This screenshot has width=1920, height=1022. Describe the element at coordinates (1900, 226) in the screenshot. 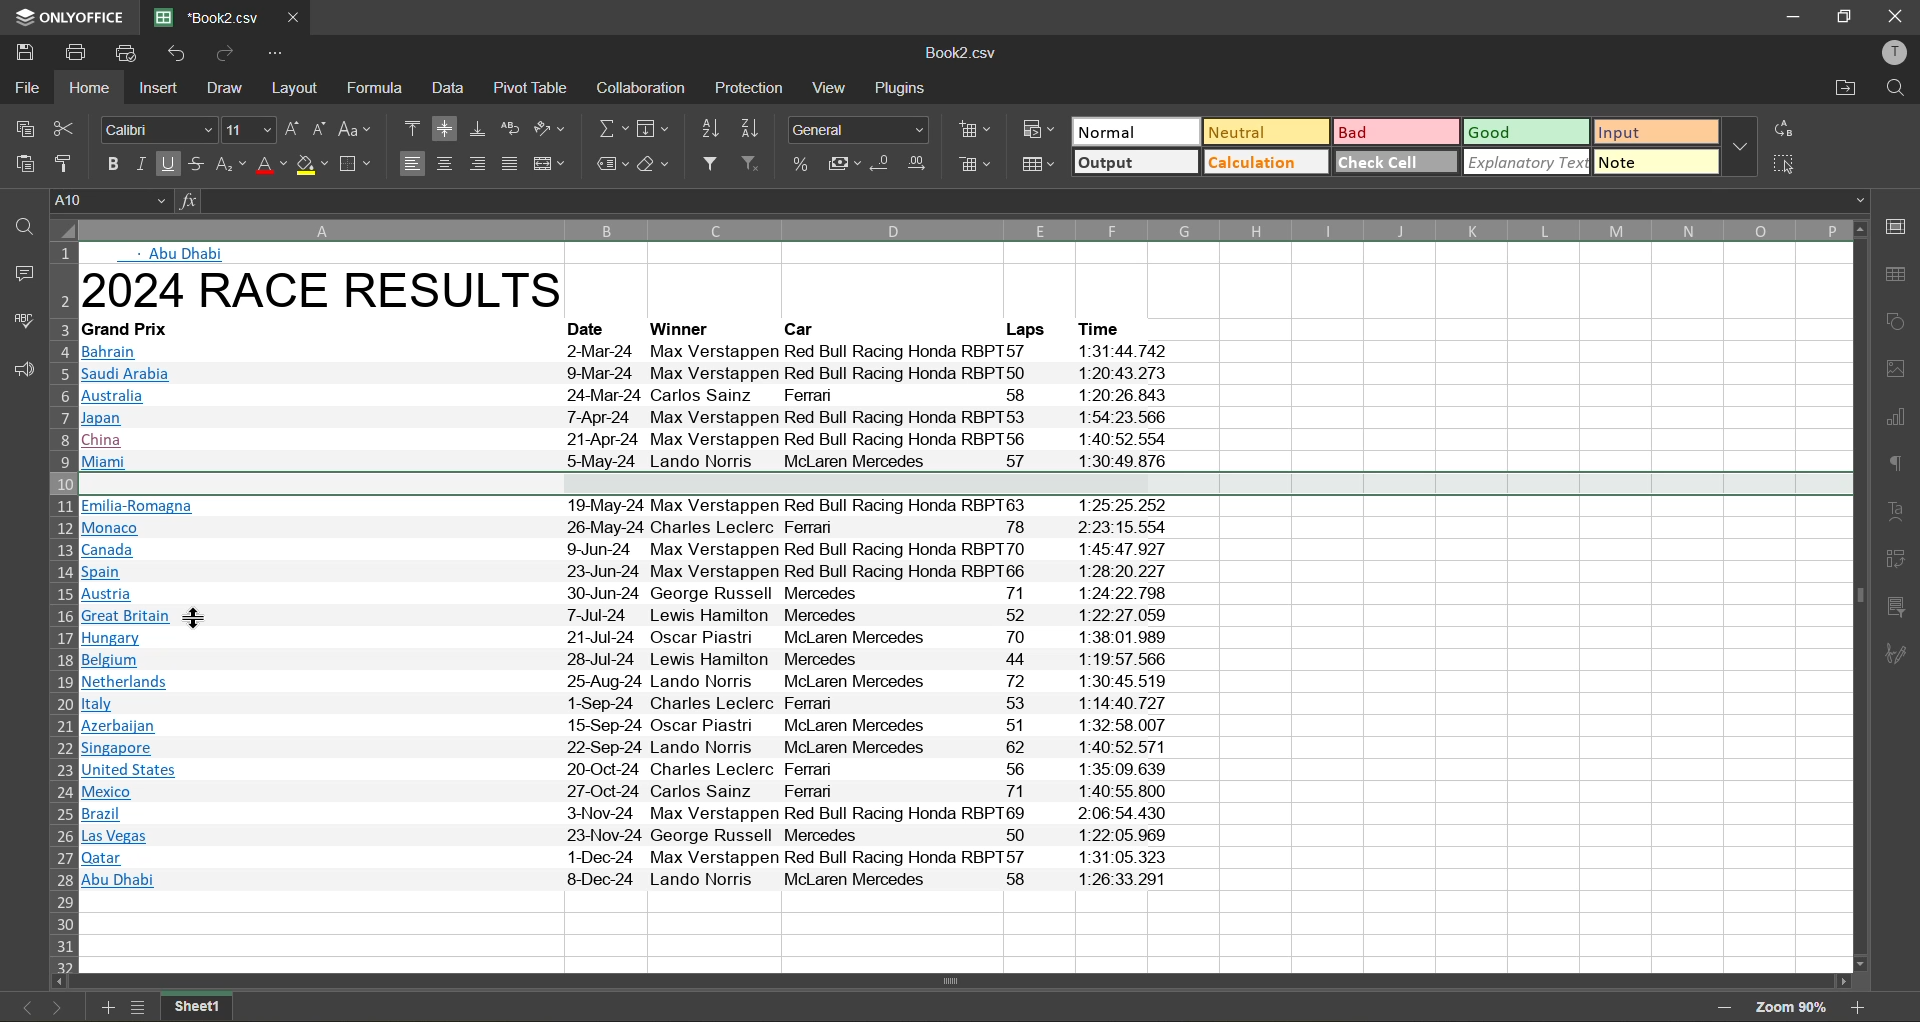

I see `call settings` at that location.